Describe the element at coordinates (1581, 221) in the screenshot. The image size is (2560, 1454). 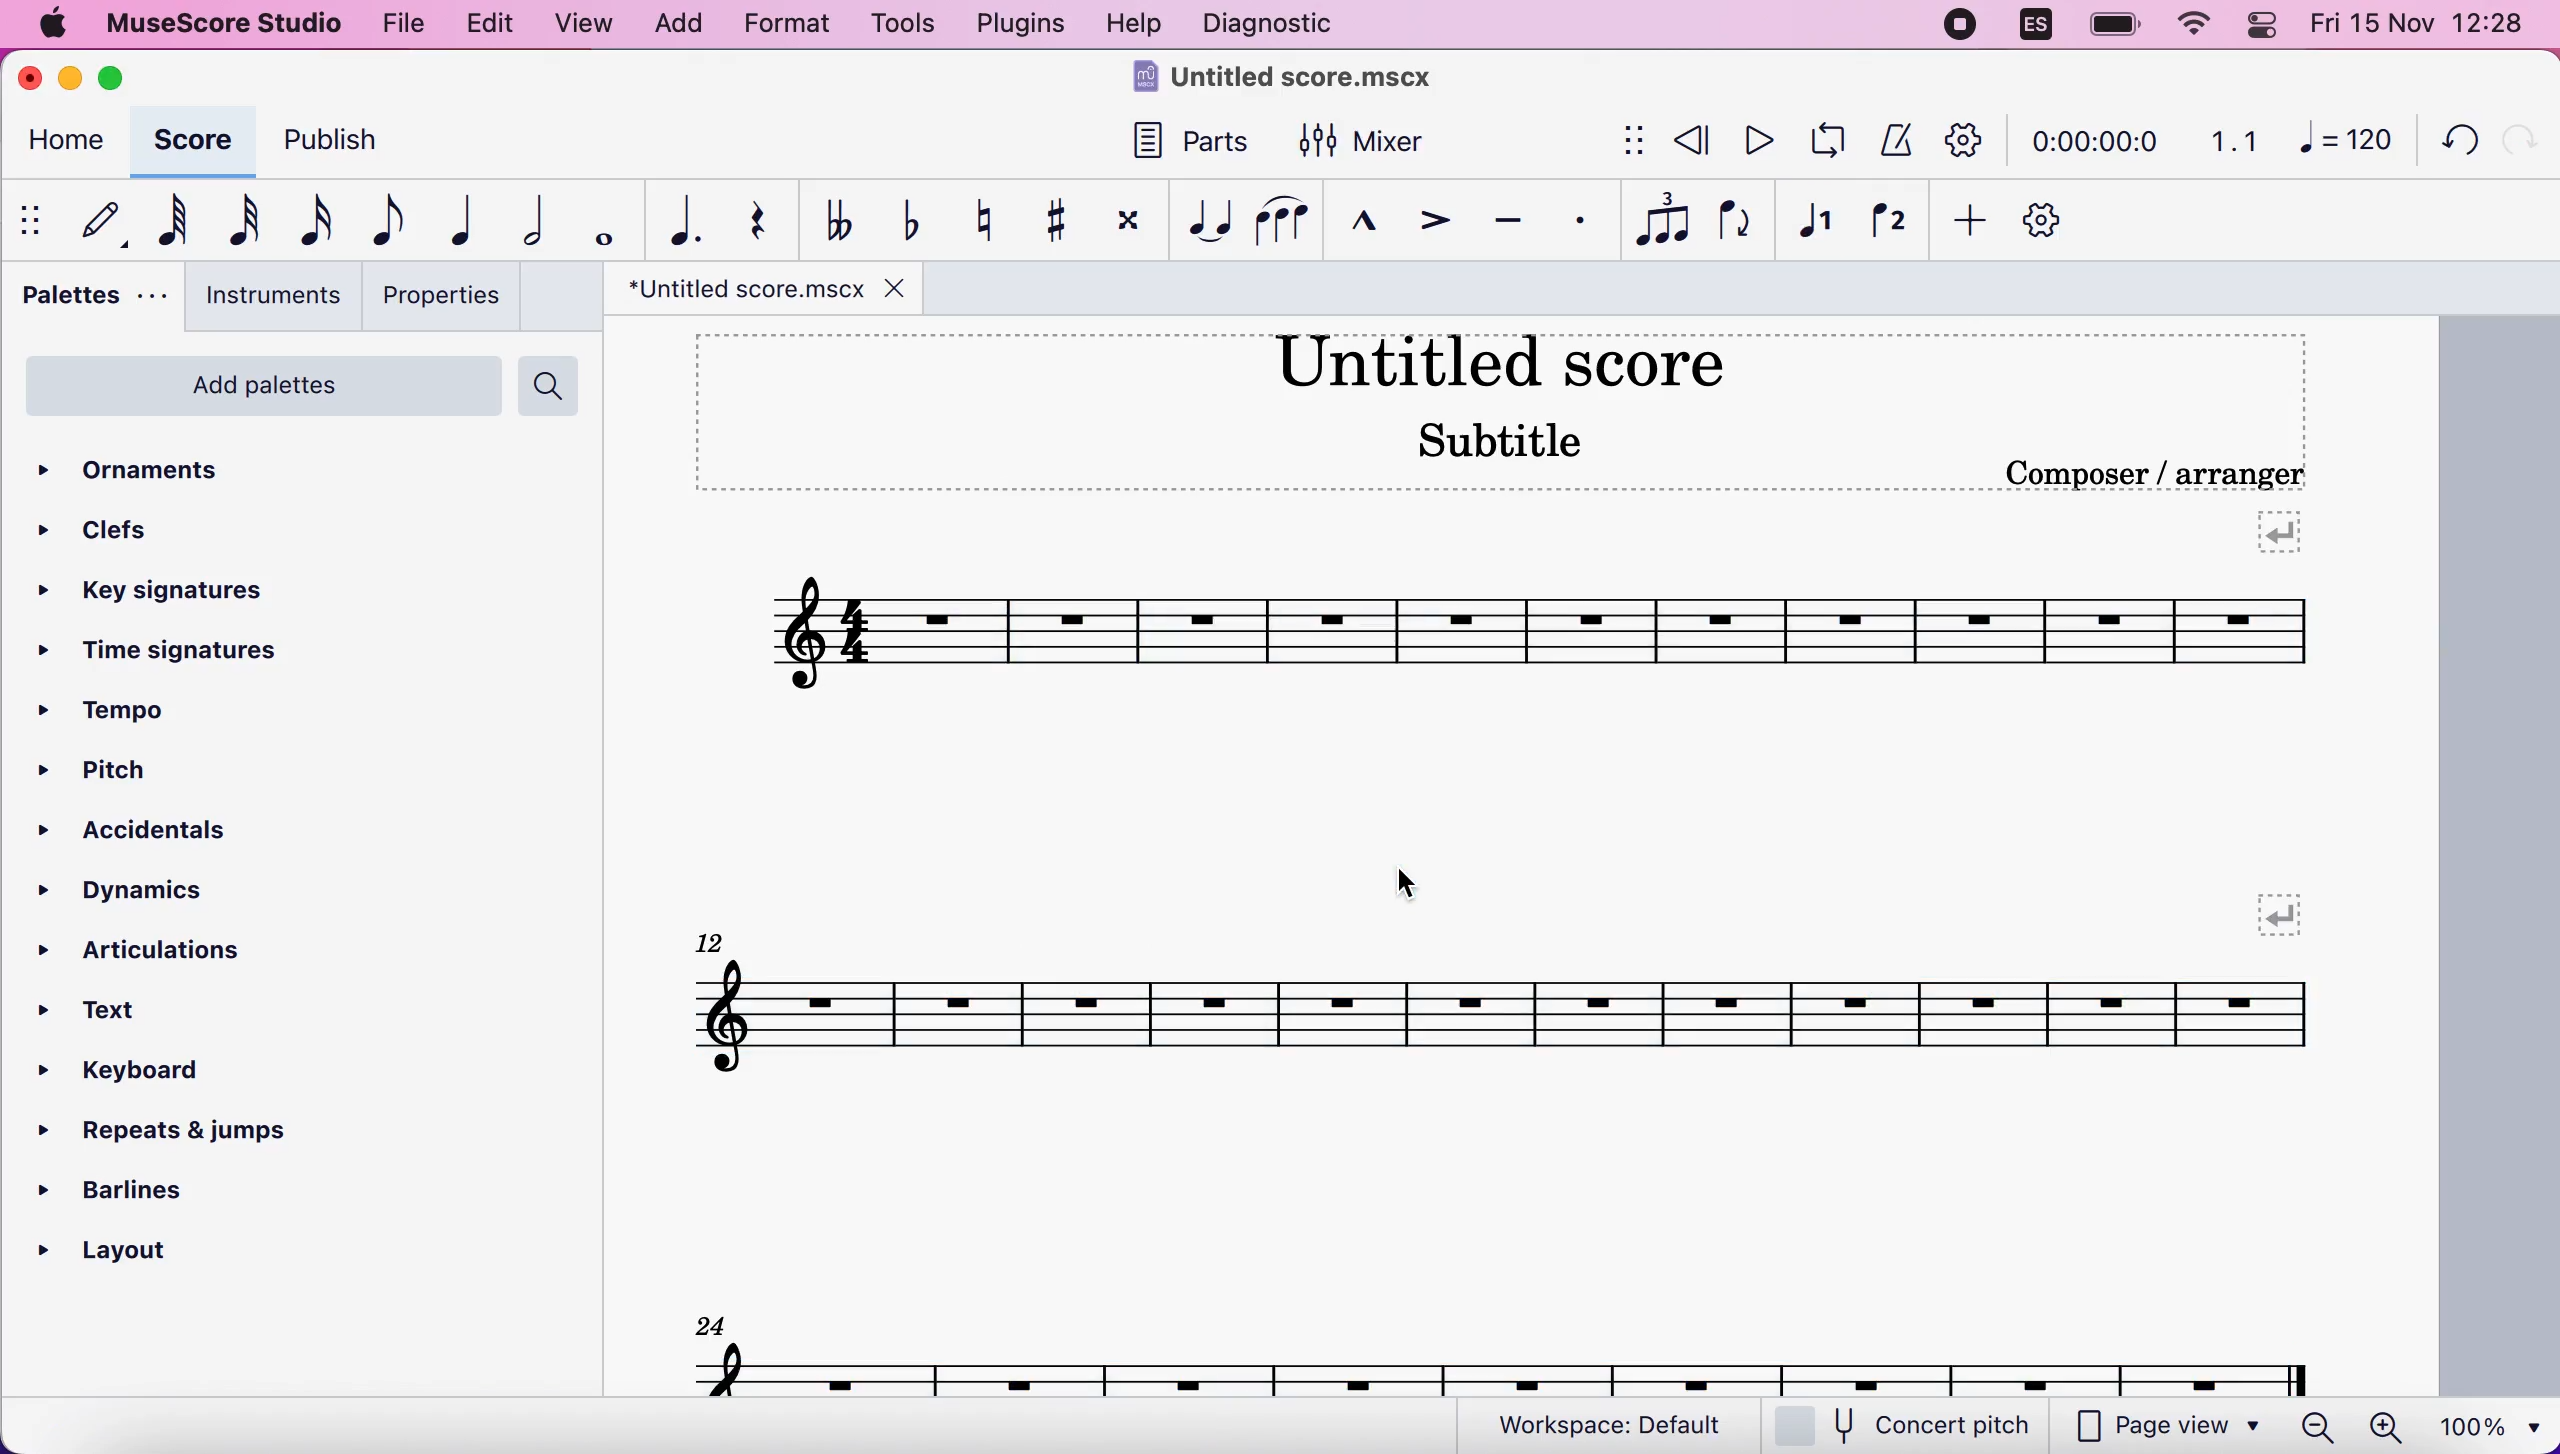
I see `staccato` at that location.